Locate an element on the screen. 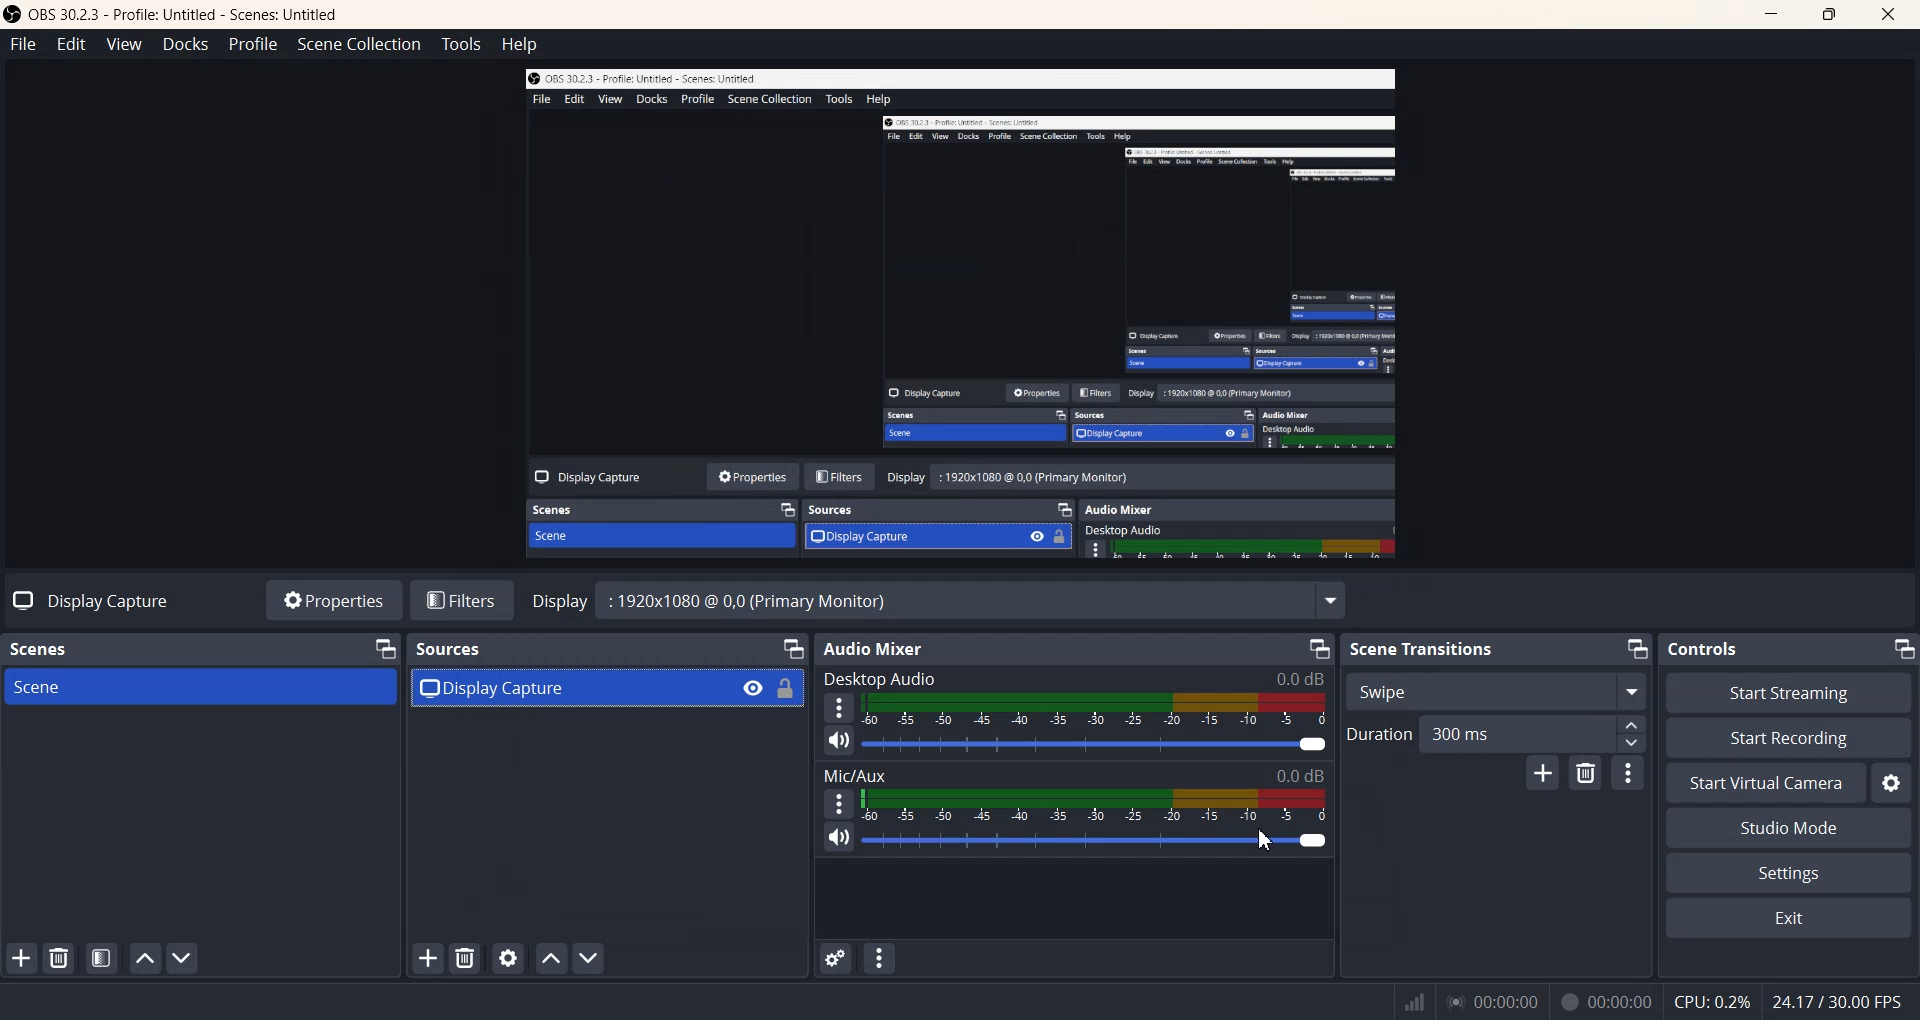 This screenshot has width=1920, height=1020. Mute/ Unmute is located at coordinates (838, 741).